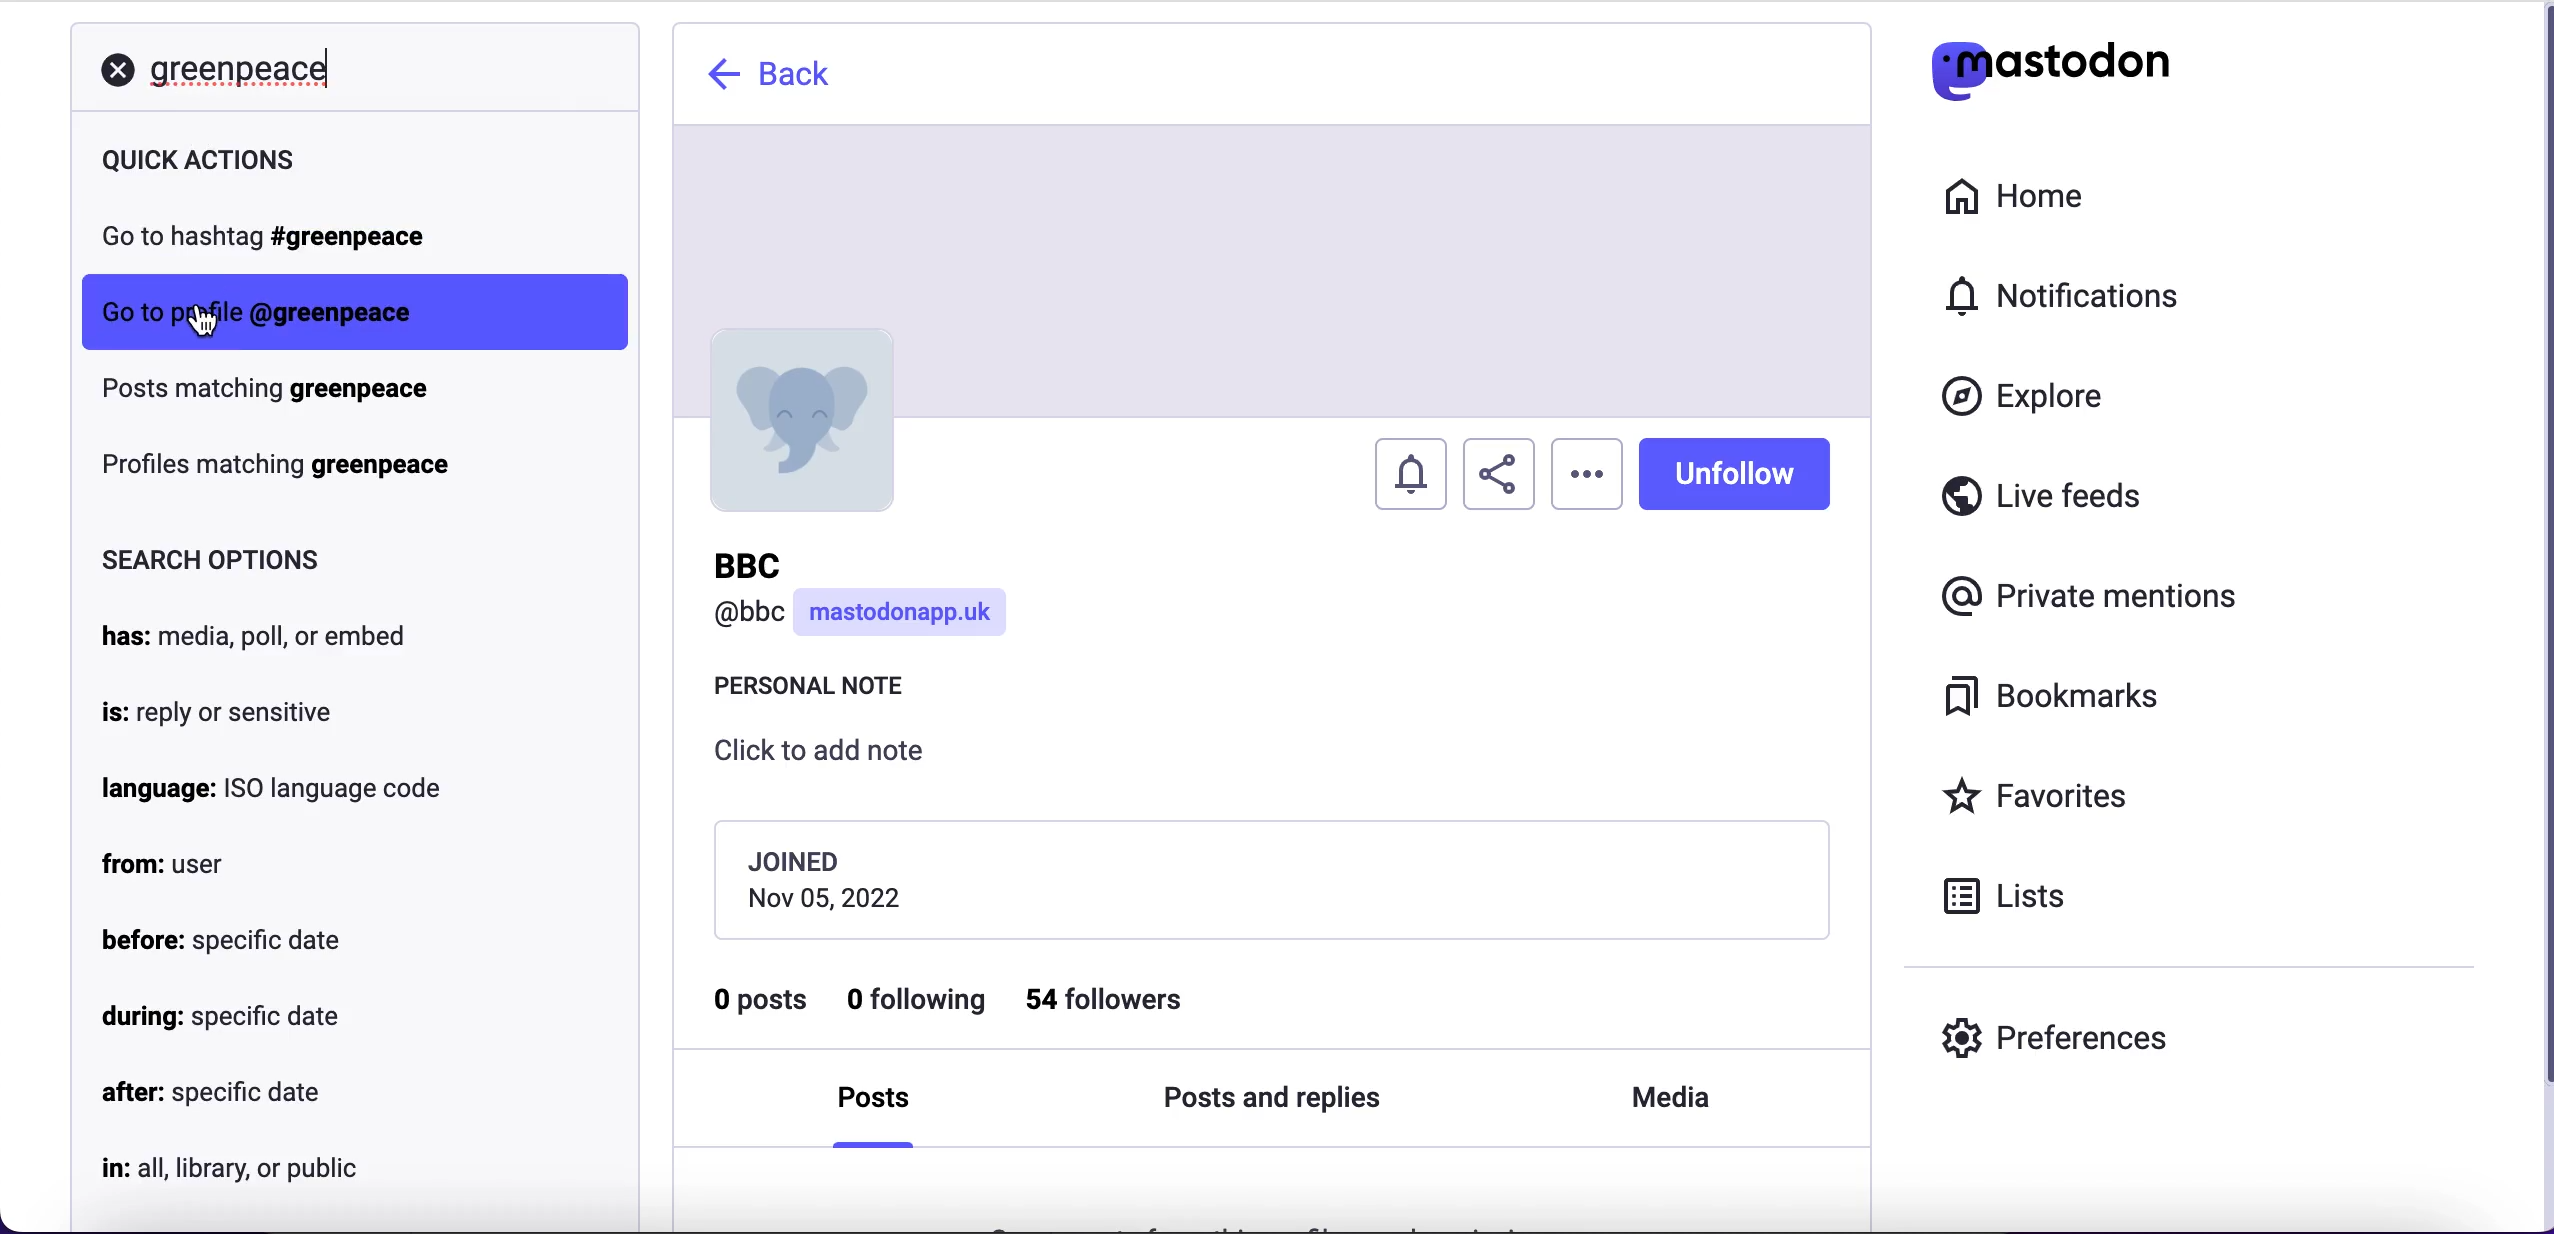 This screenshot has height=1234, width=2554. I want to click on share, so click(1499, 475).